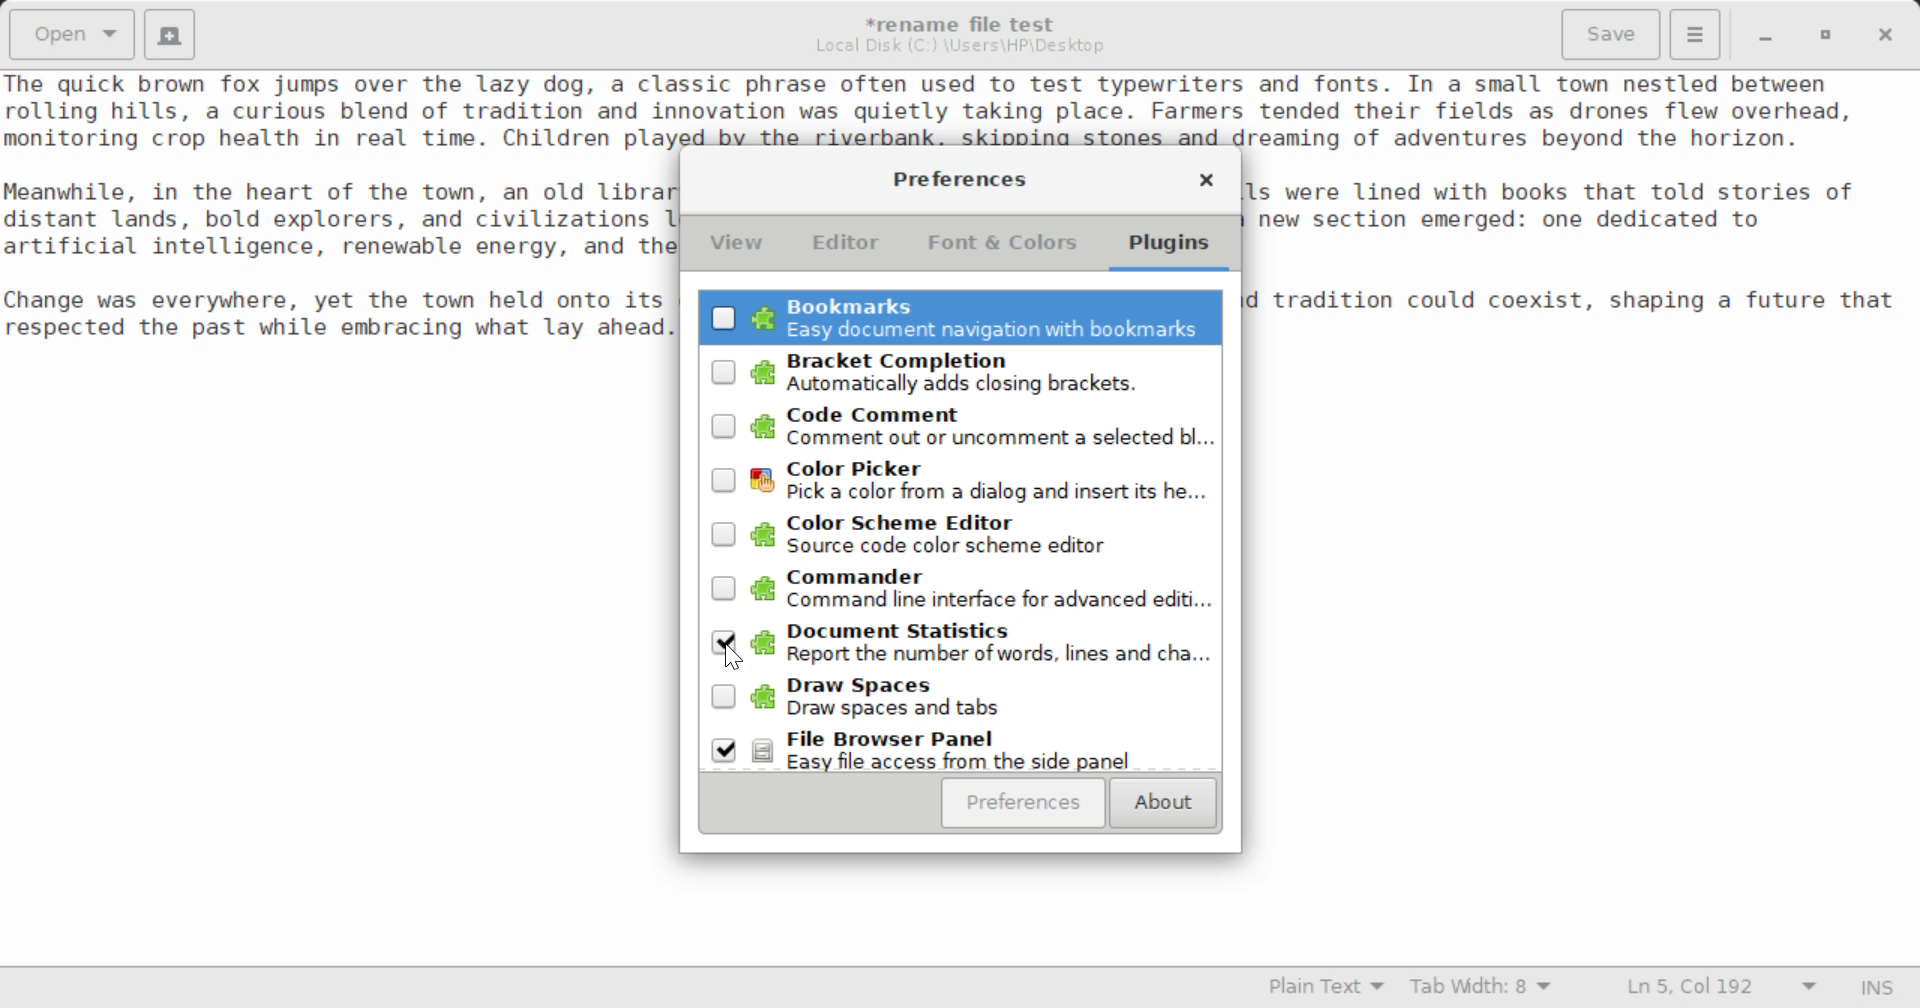  Describe the element at coordinates (962, 592) in the screenshot. I see `Unselected Commander Plugin` at that location.